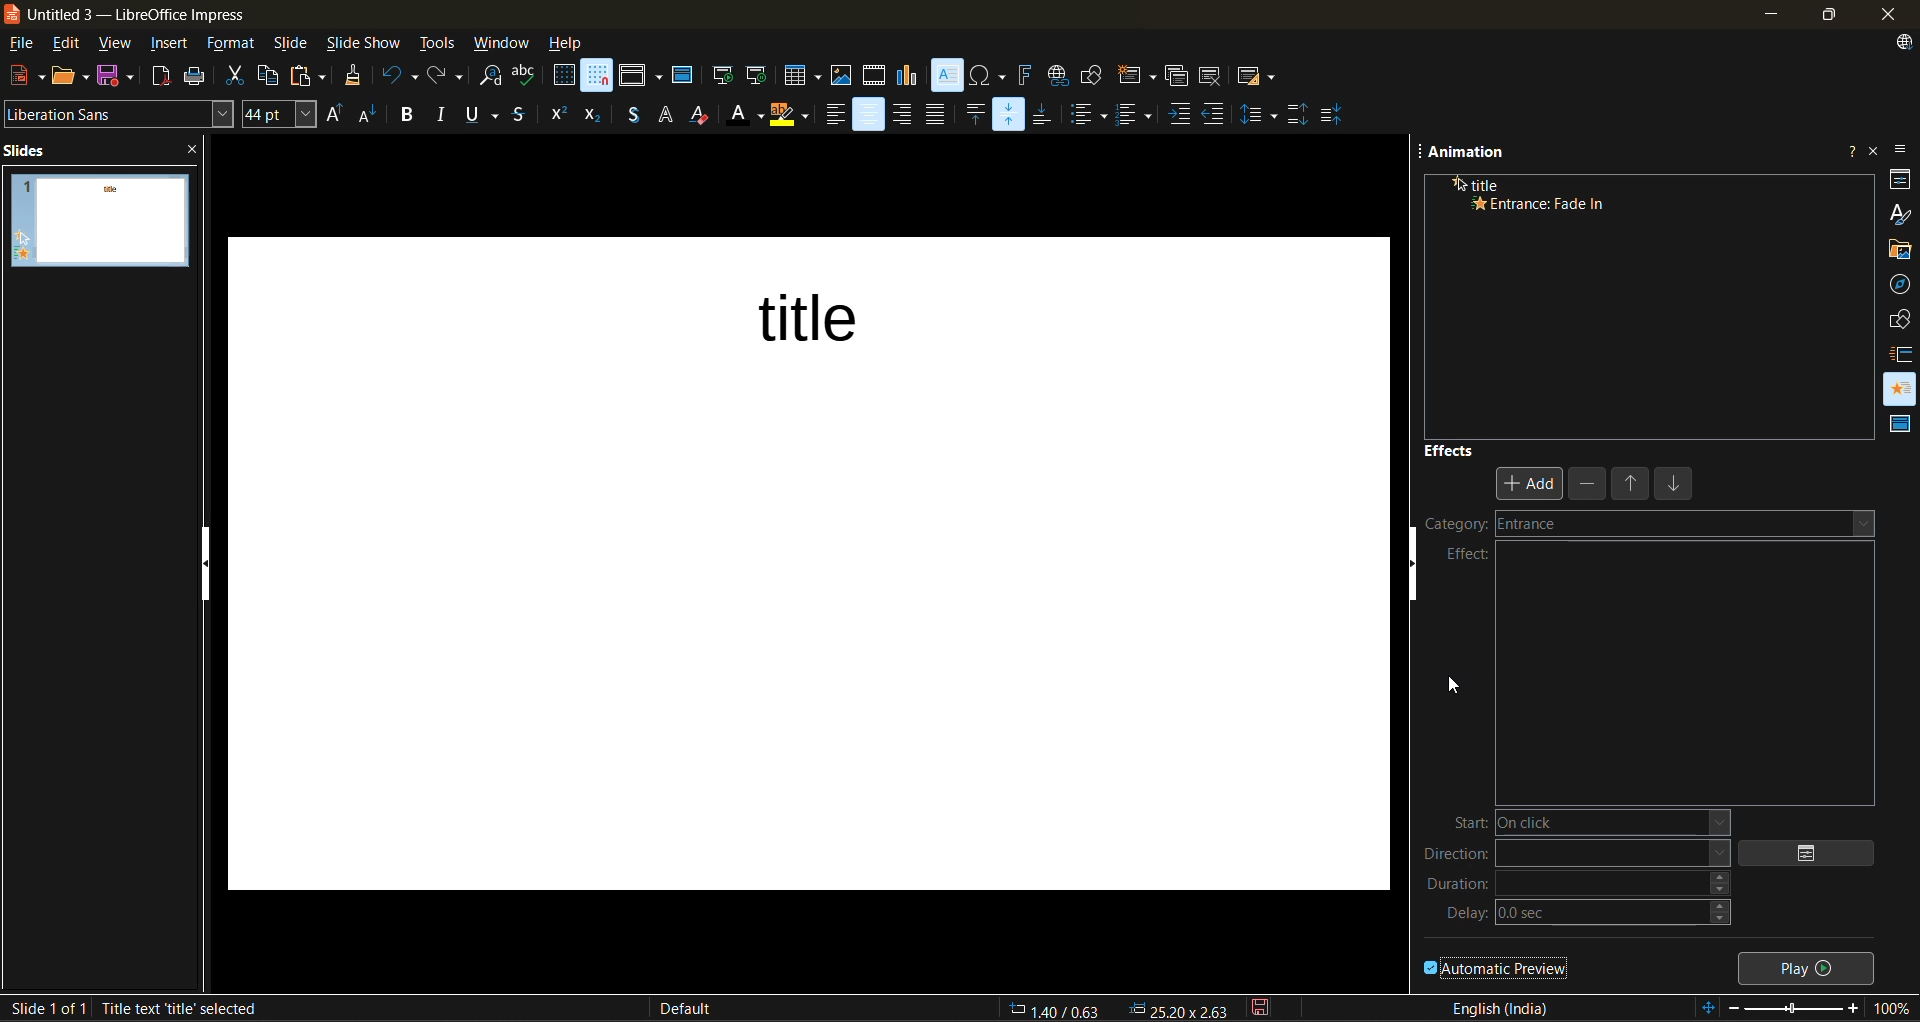  I want to click on hide, so click(209, 563).